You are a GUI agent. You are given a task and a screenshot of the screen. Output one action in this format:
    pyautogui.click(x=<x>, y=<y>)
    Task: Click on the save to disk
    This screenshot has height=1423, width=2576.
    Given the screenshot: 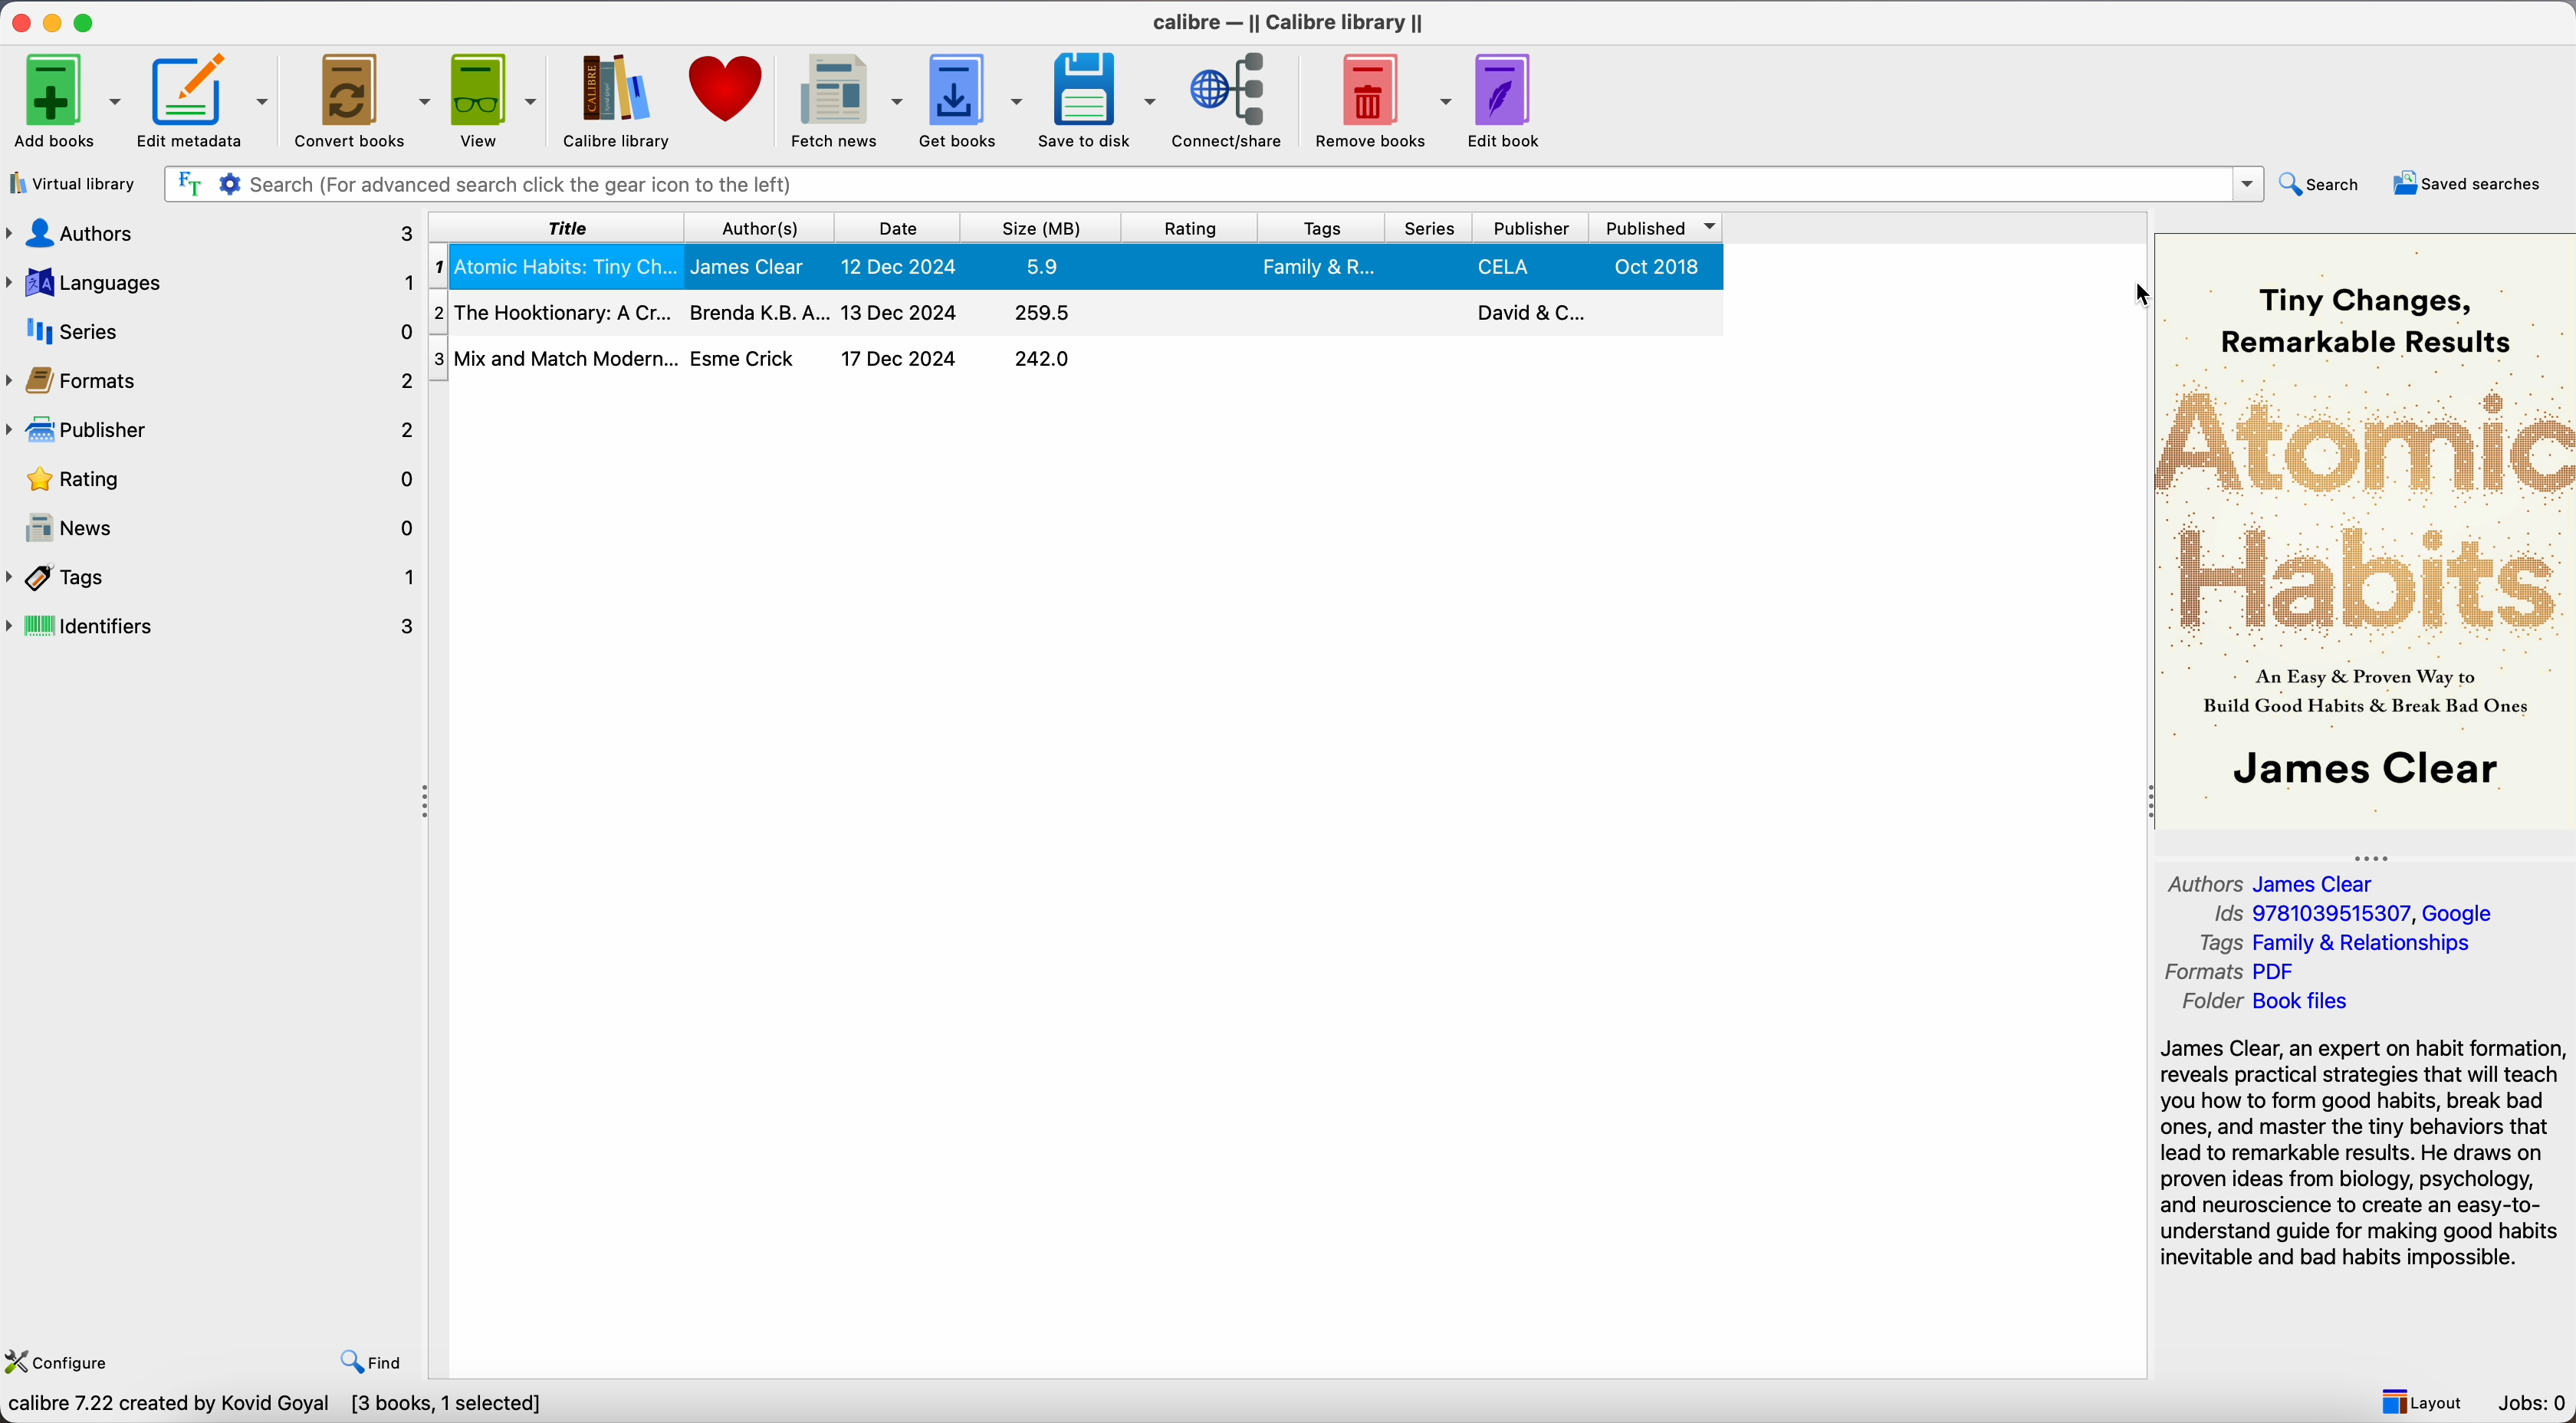 What is the action you would take?
    pyautogui.click(x=1098, y=101)
    